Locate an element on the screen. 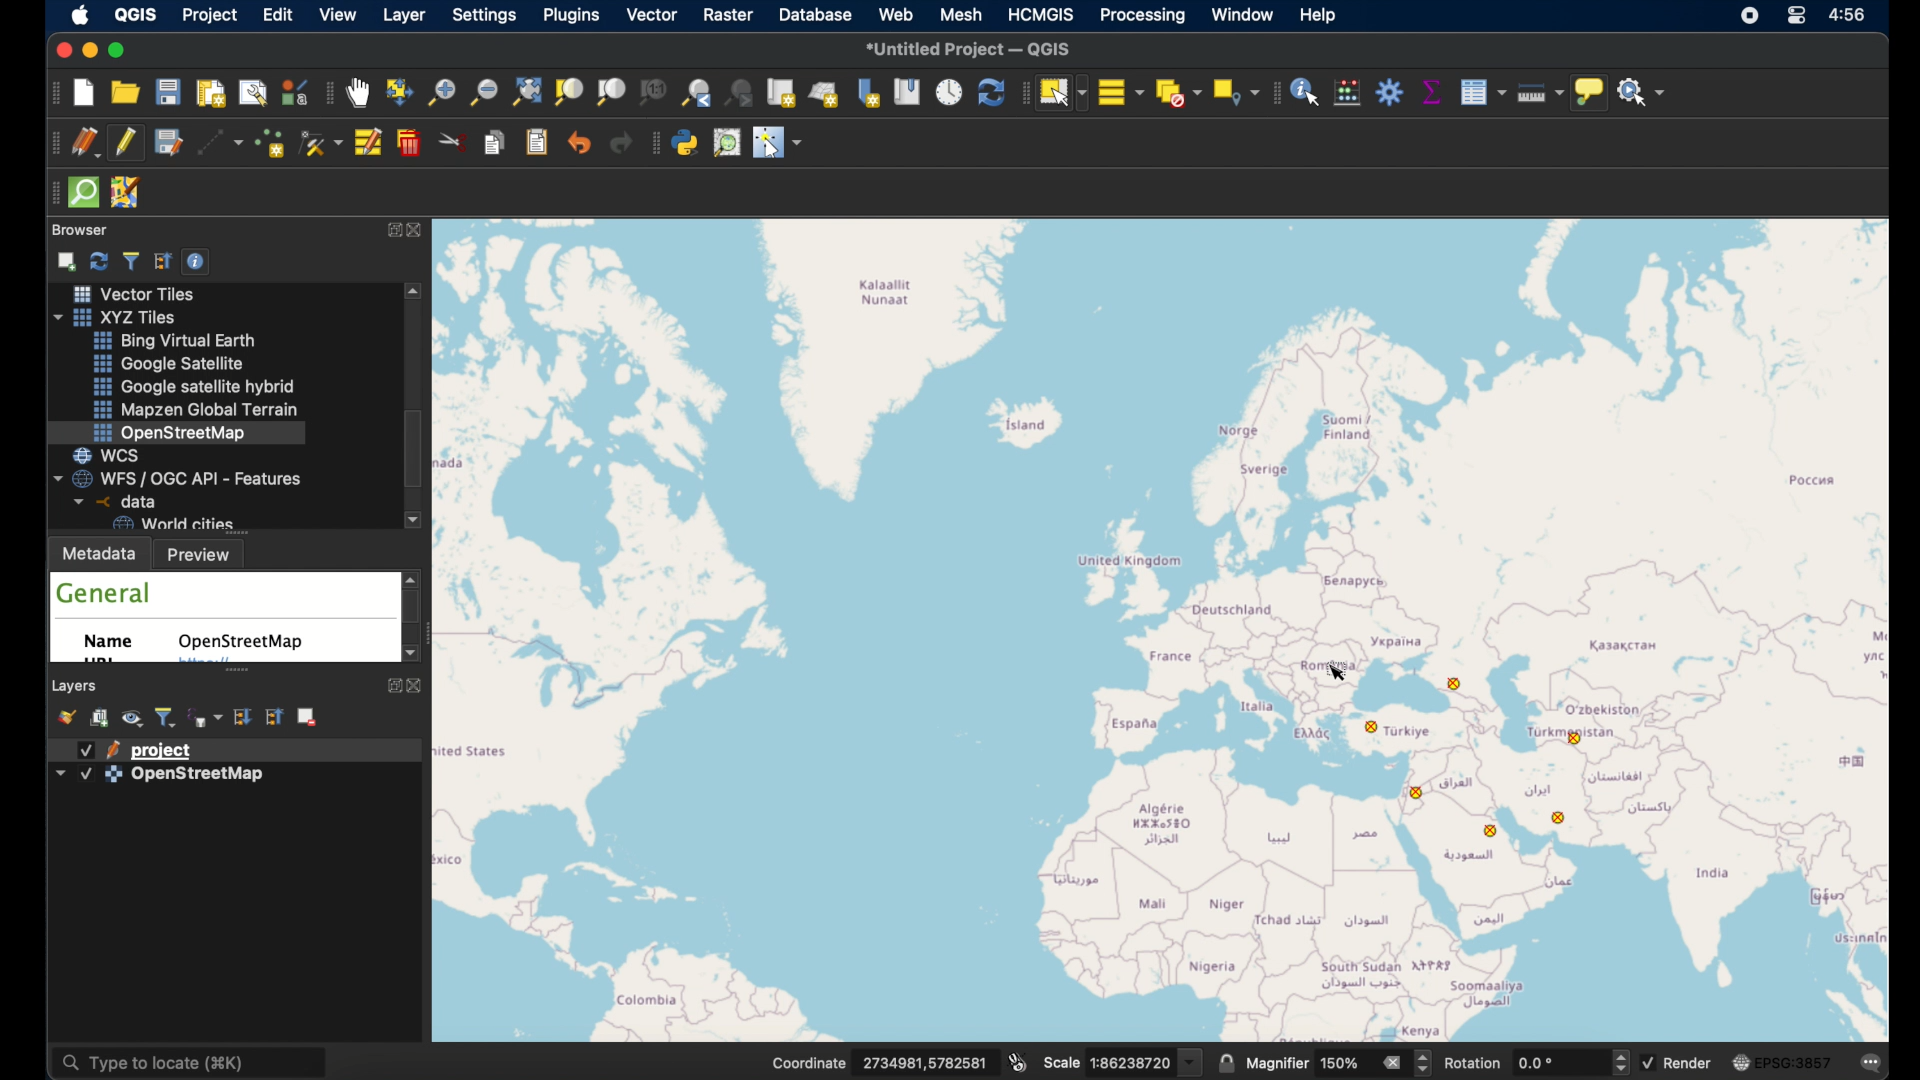  current edits is located at coordinates (85, 143).